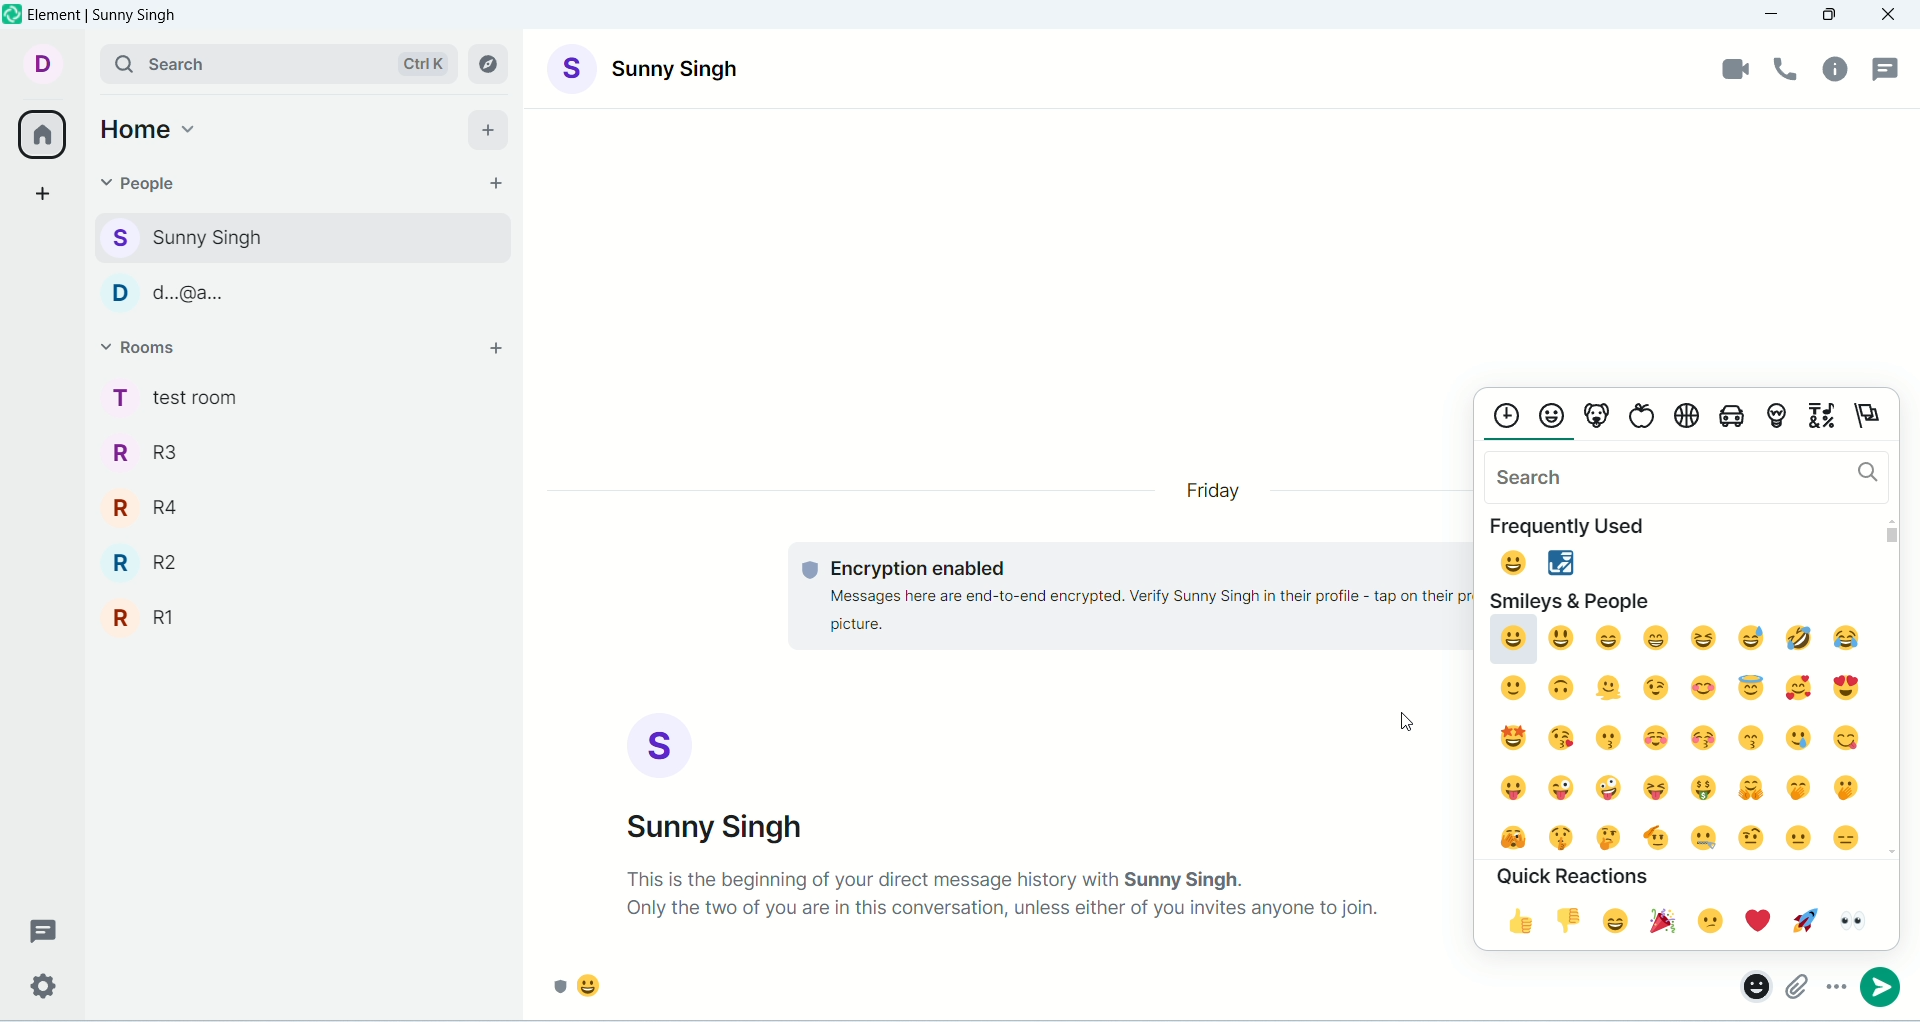  What do you see at coordinates (151, 127) in the screenshot?
I see `home` at bounding box center [151, 127].